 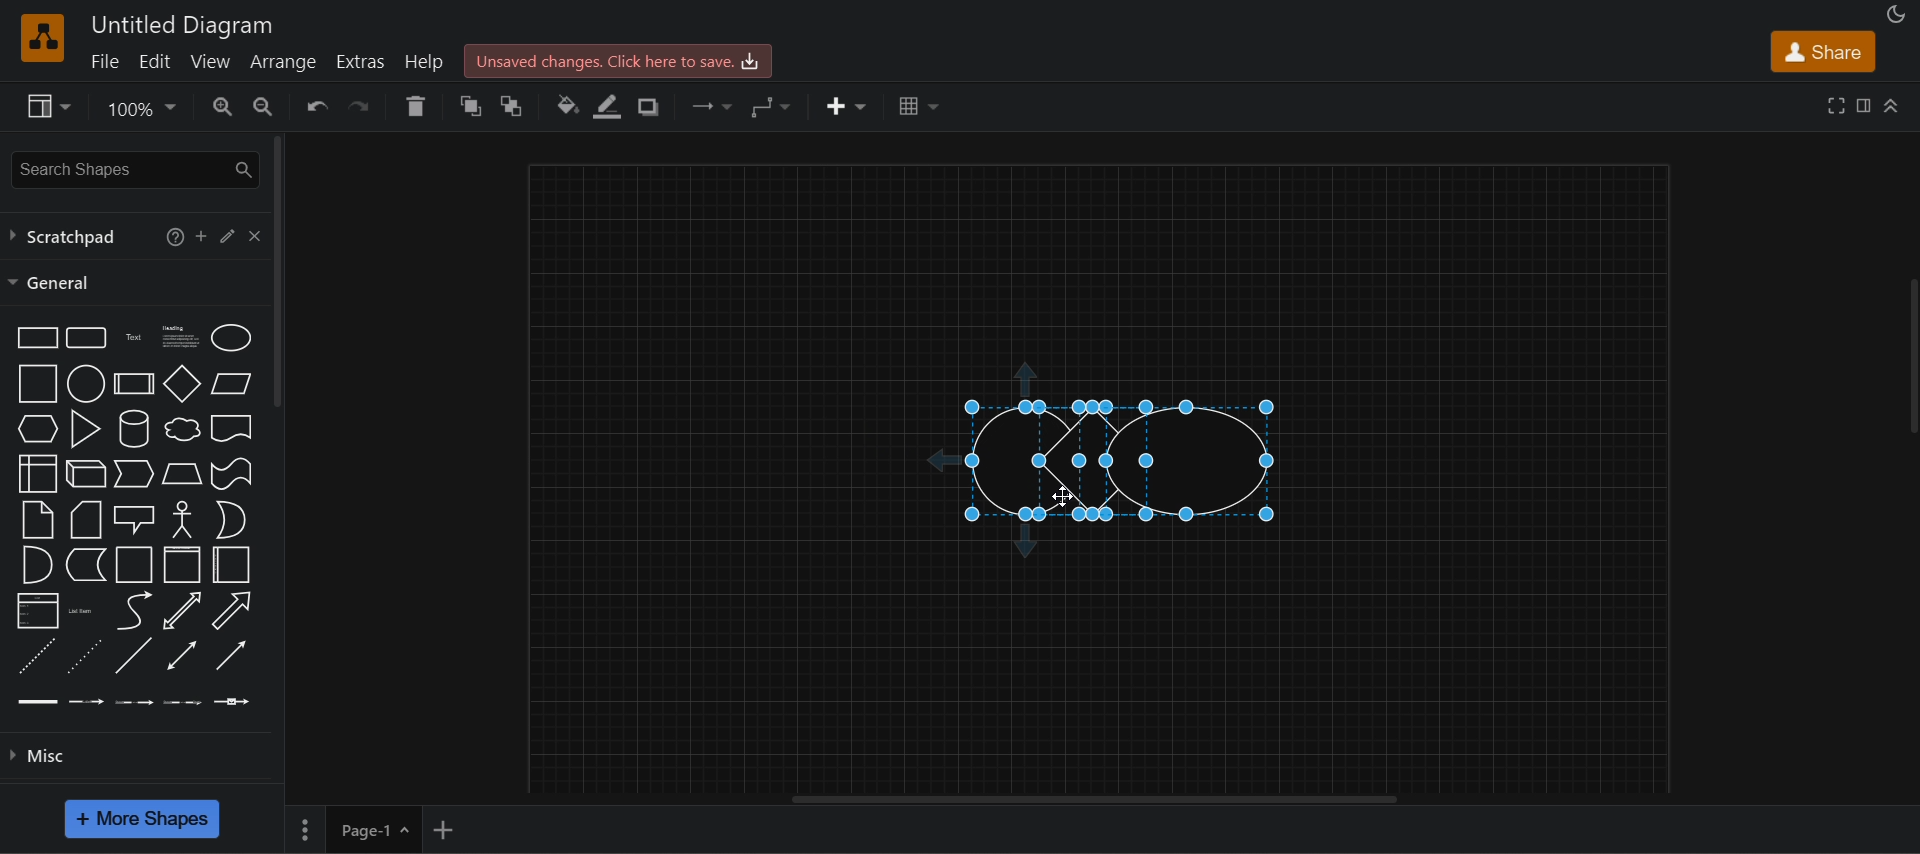 What do you see at coordinates (38, 700) in the screenshot?
I see `link` at bounding box center [38, 700].